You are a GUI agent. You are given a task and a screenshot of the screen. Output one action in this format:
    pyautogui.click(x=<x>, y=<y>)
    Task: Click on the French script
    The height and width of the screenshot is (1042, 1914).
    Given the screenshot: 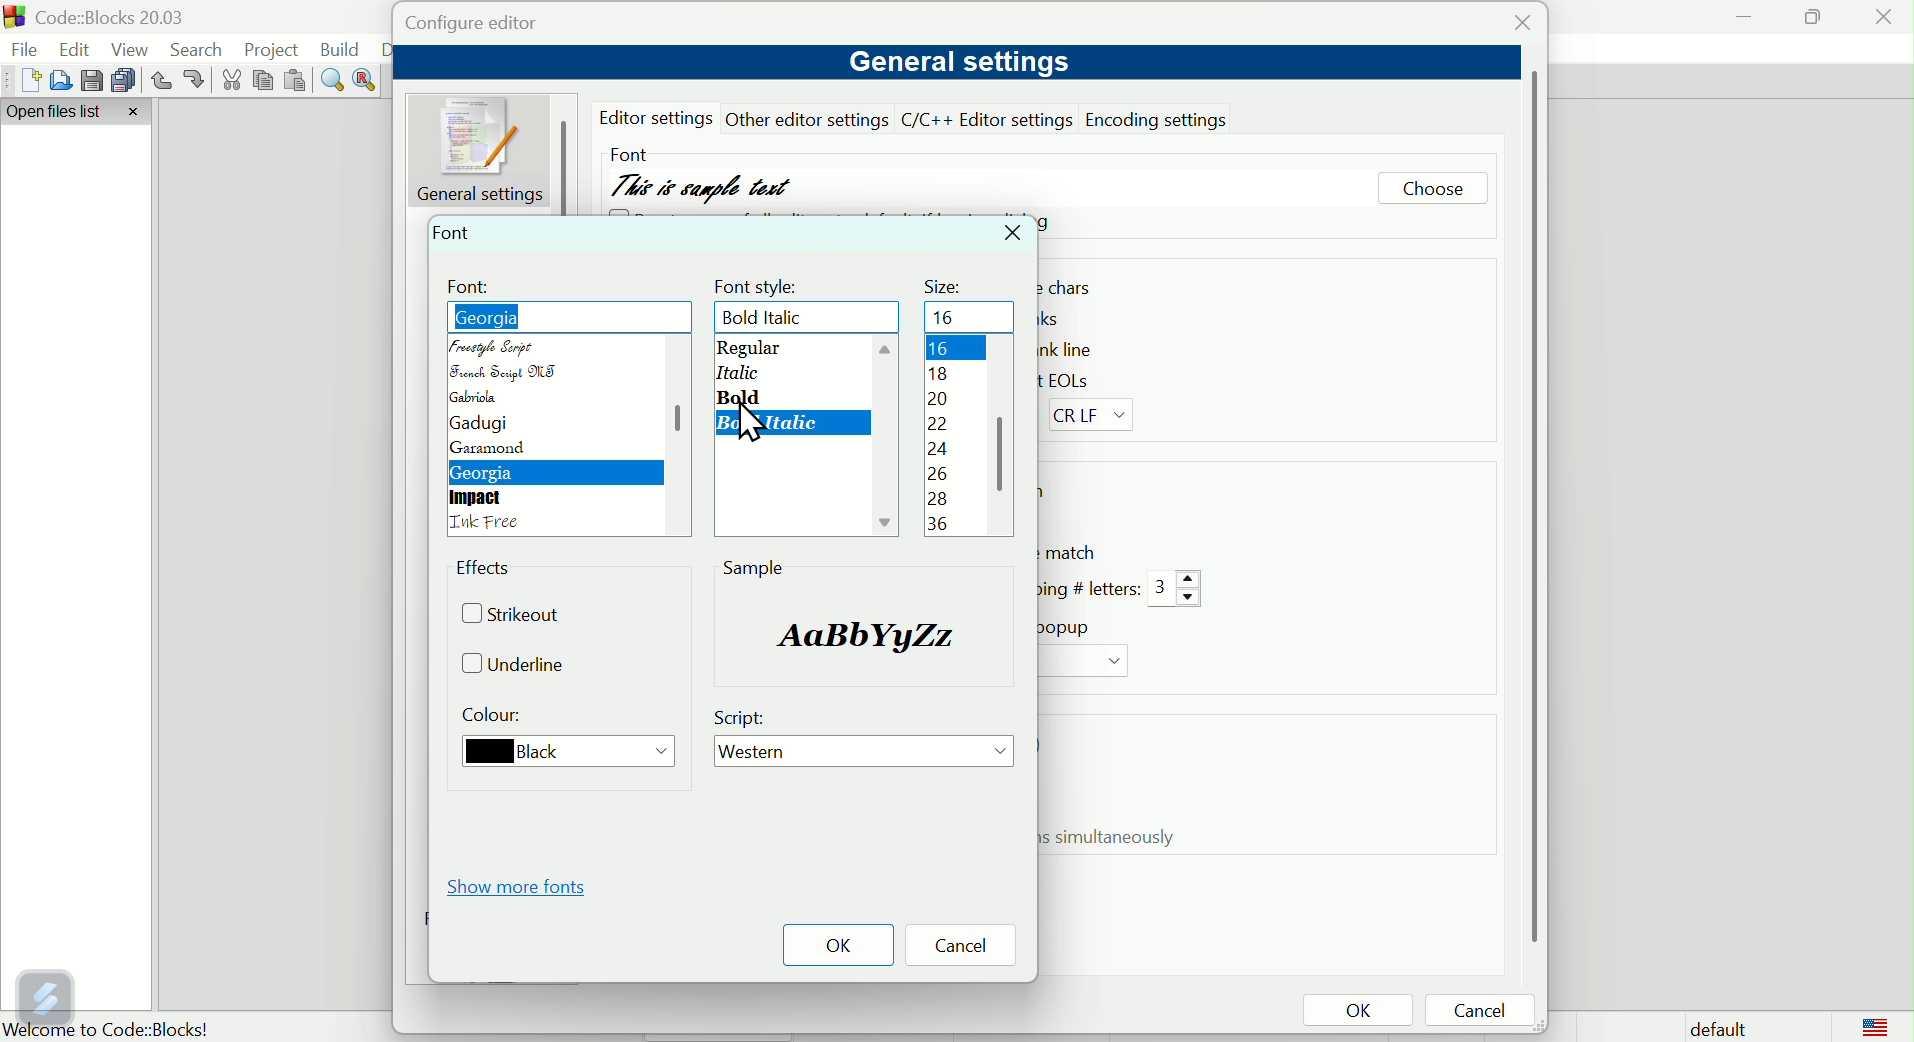 What is the action you would take?
    pyautogui.click(x=505, y=373)
    